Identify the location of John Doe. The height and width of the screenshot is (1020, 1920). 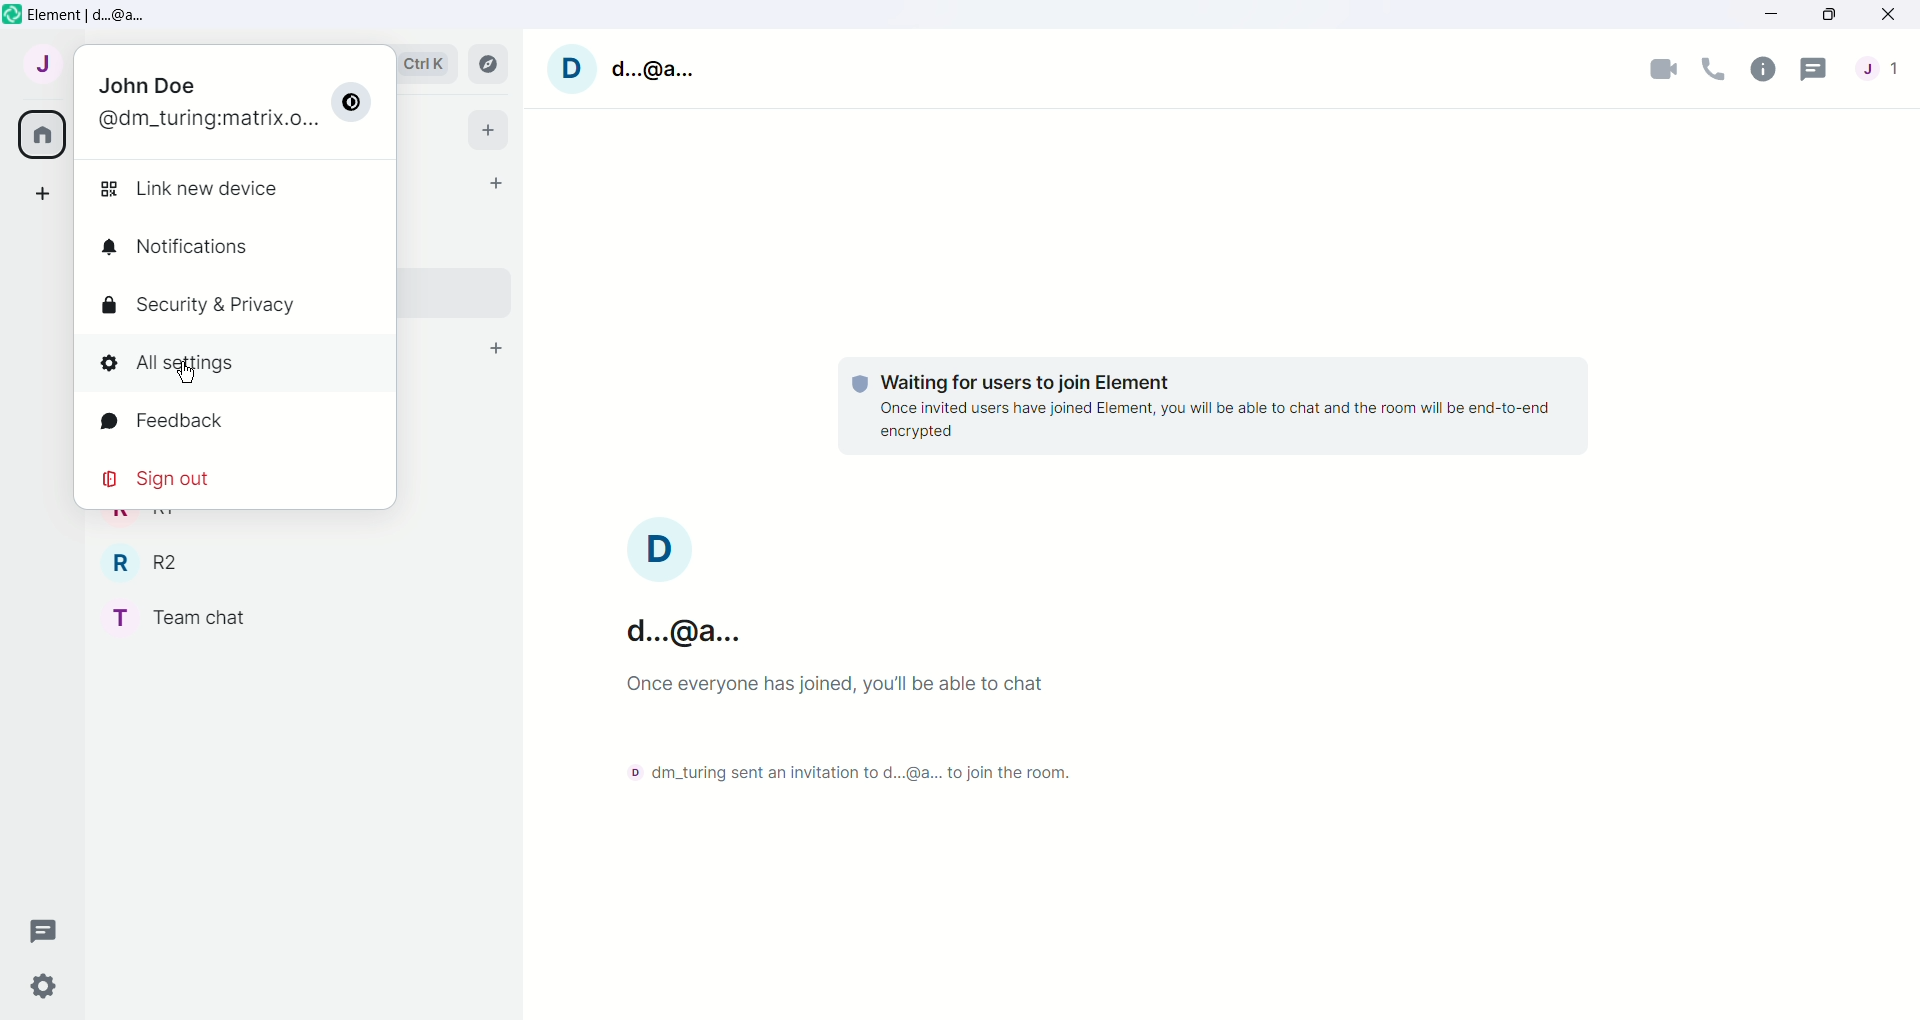
(147, 86).